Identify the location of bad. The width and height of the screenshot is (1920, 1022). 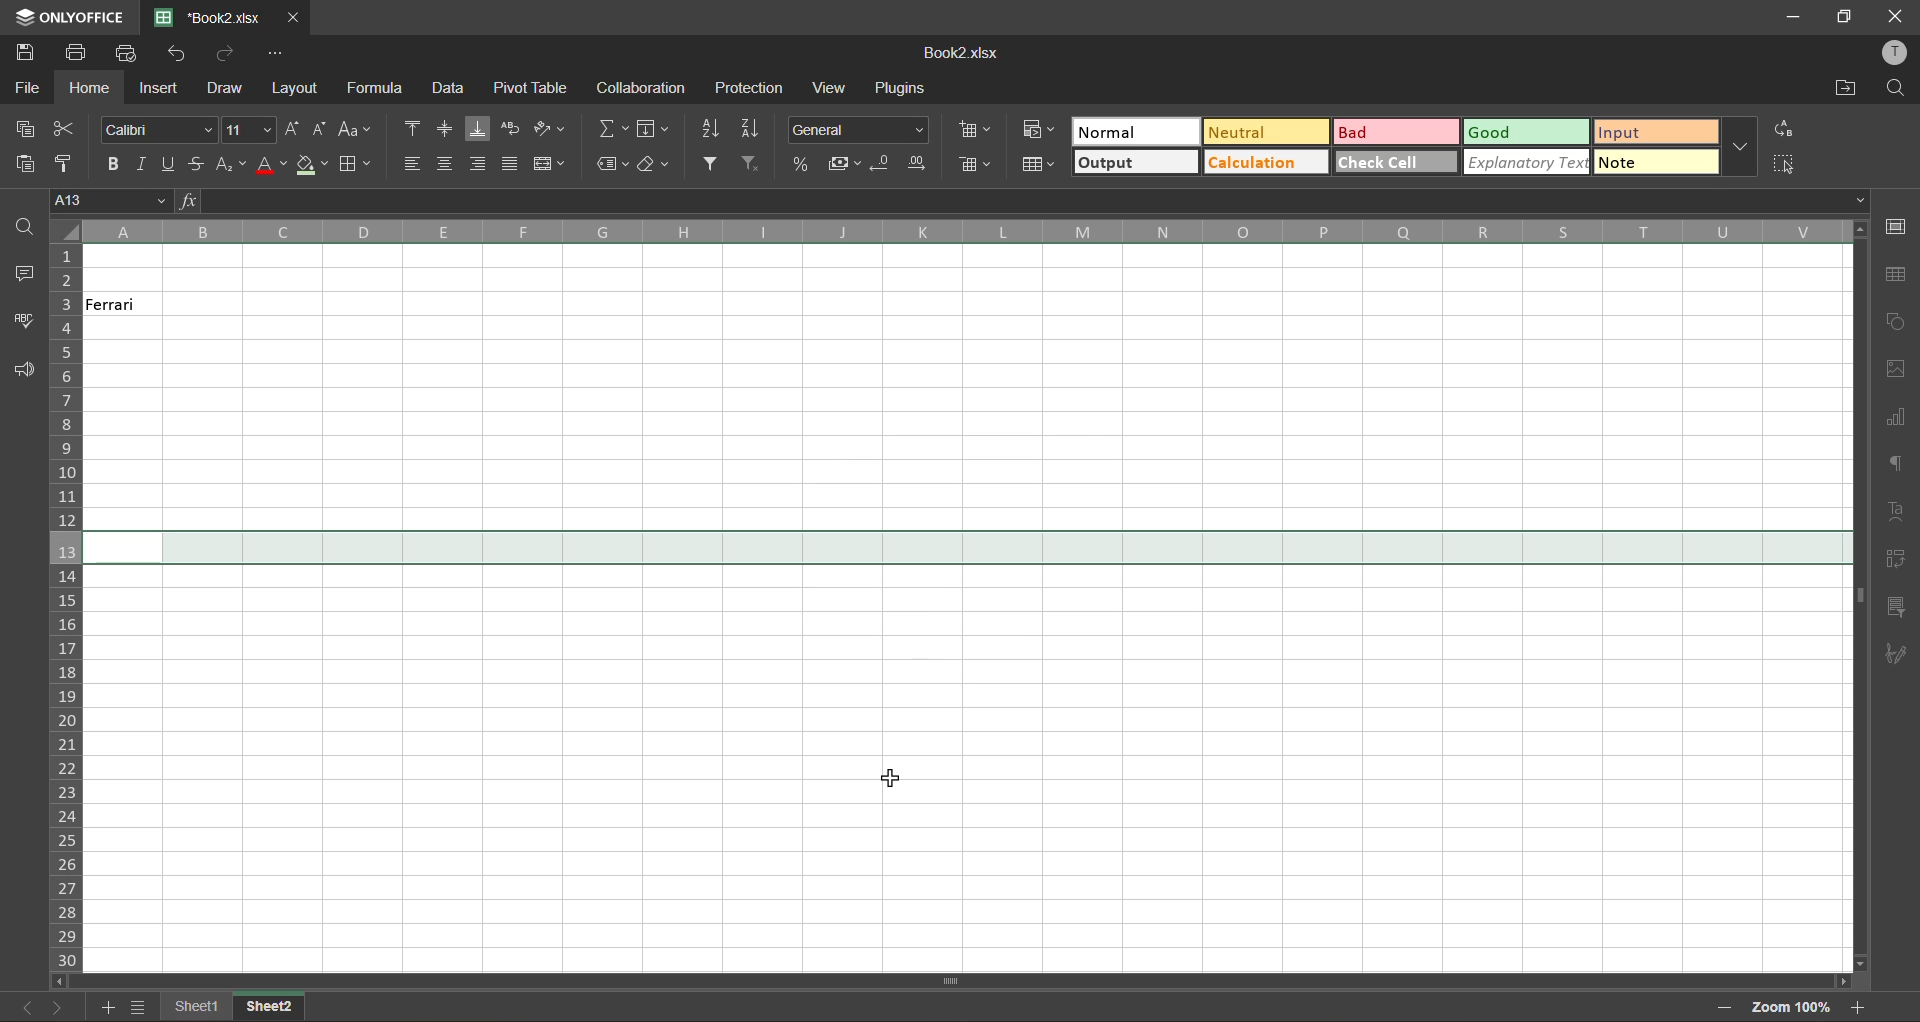
(1398, 135).